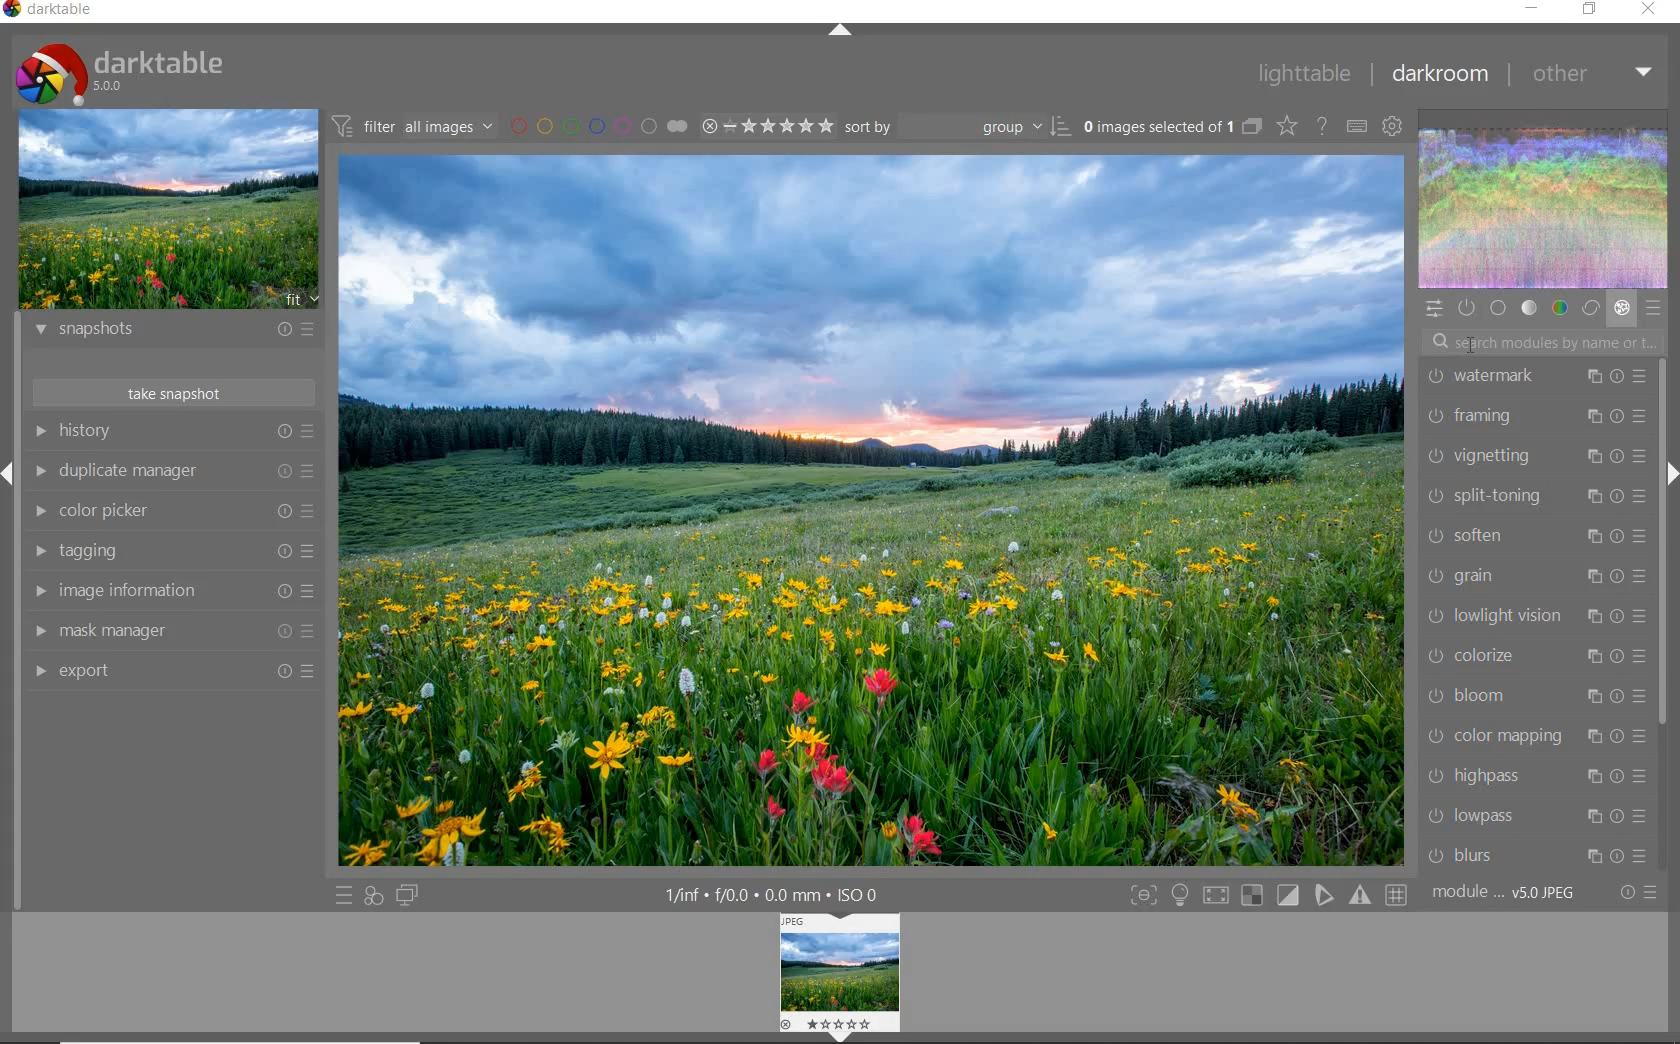 The width and height of the screenshot is (1680, 1044). Describe the element at coordinates (1443, 74) in the screenshot. I see `darkroom` at that location.